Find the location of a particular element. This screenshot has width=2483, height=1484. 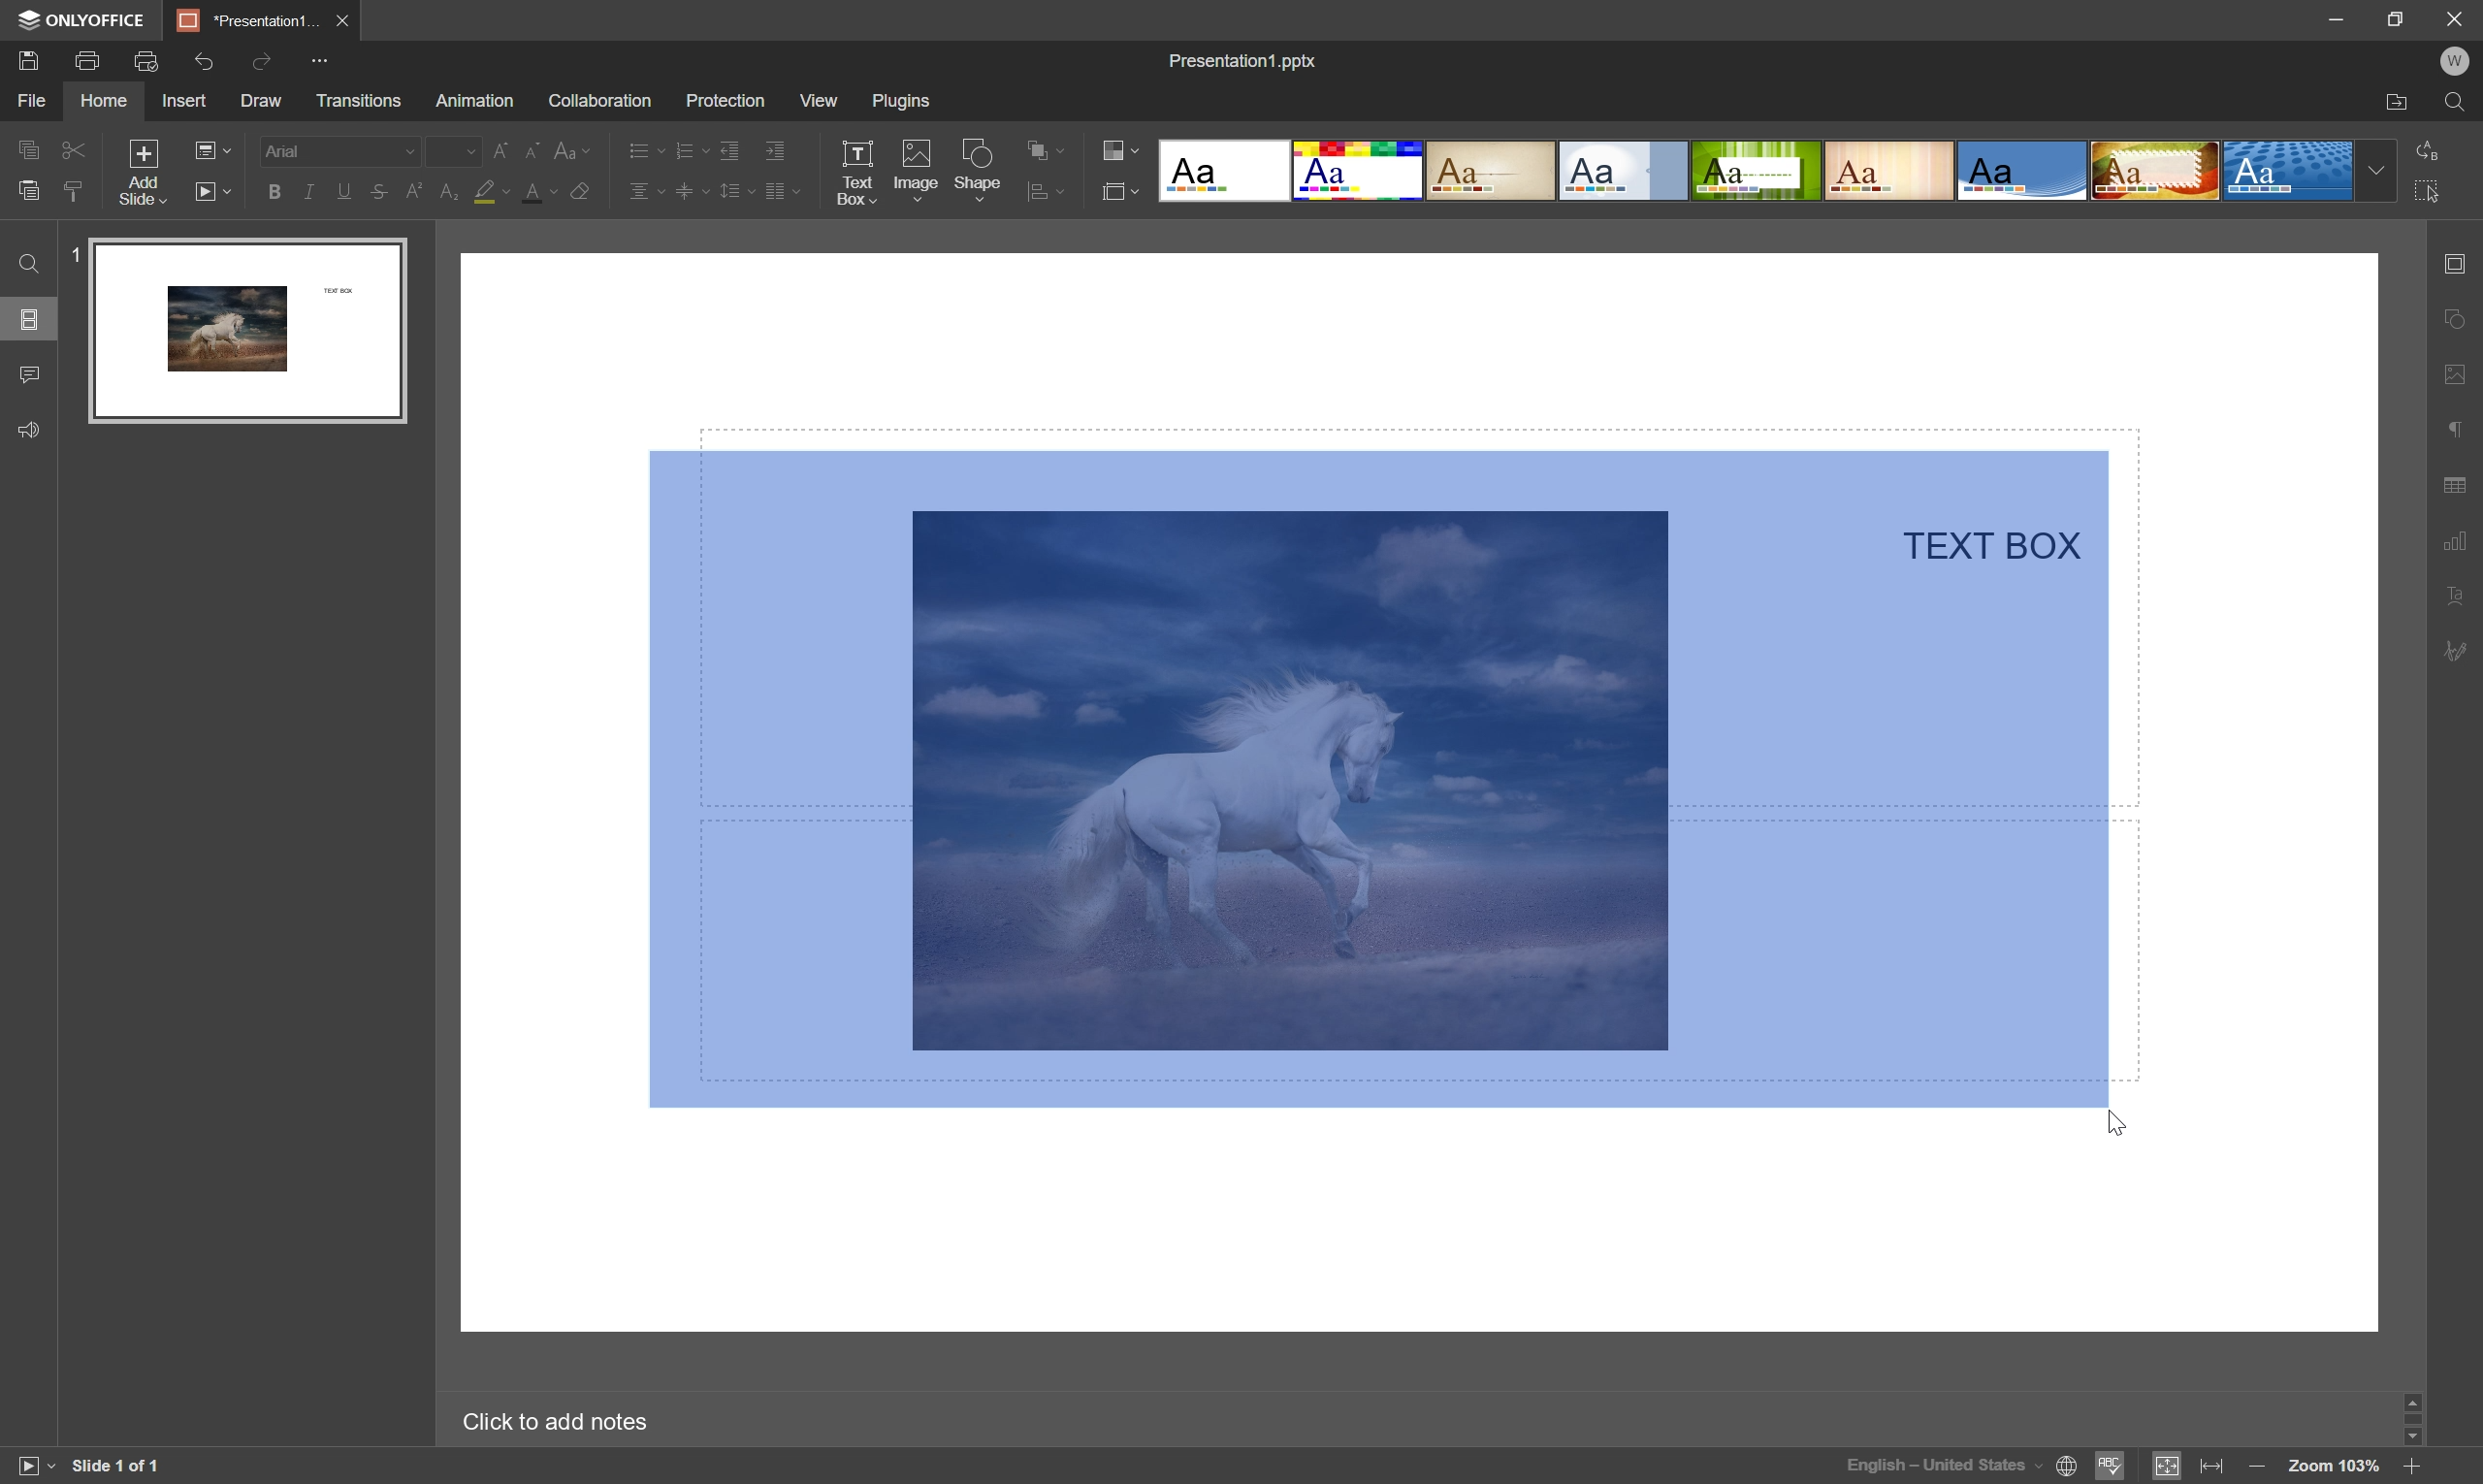

redo is located at coordinates (267, 65).